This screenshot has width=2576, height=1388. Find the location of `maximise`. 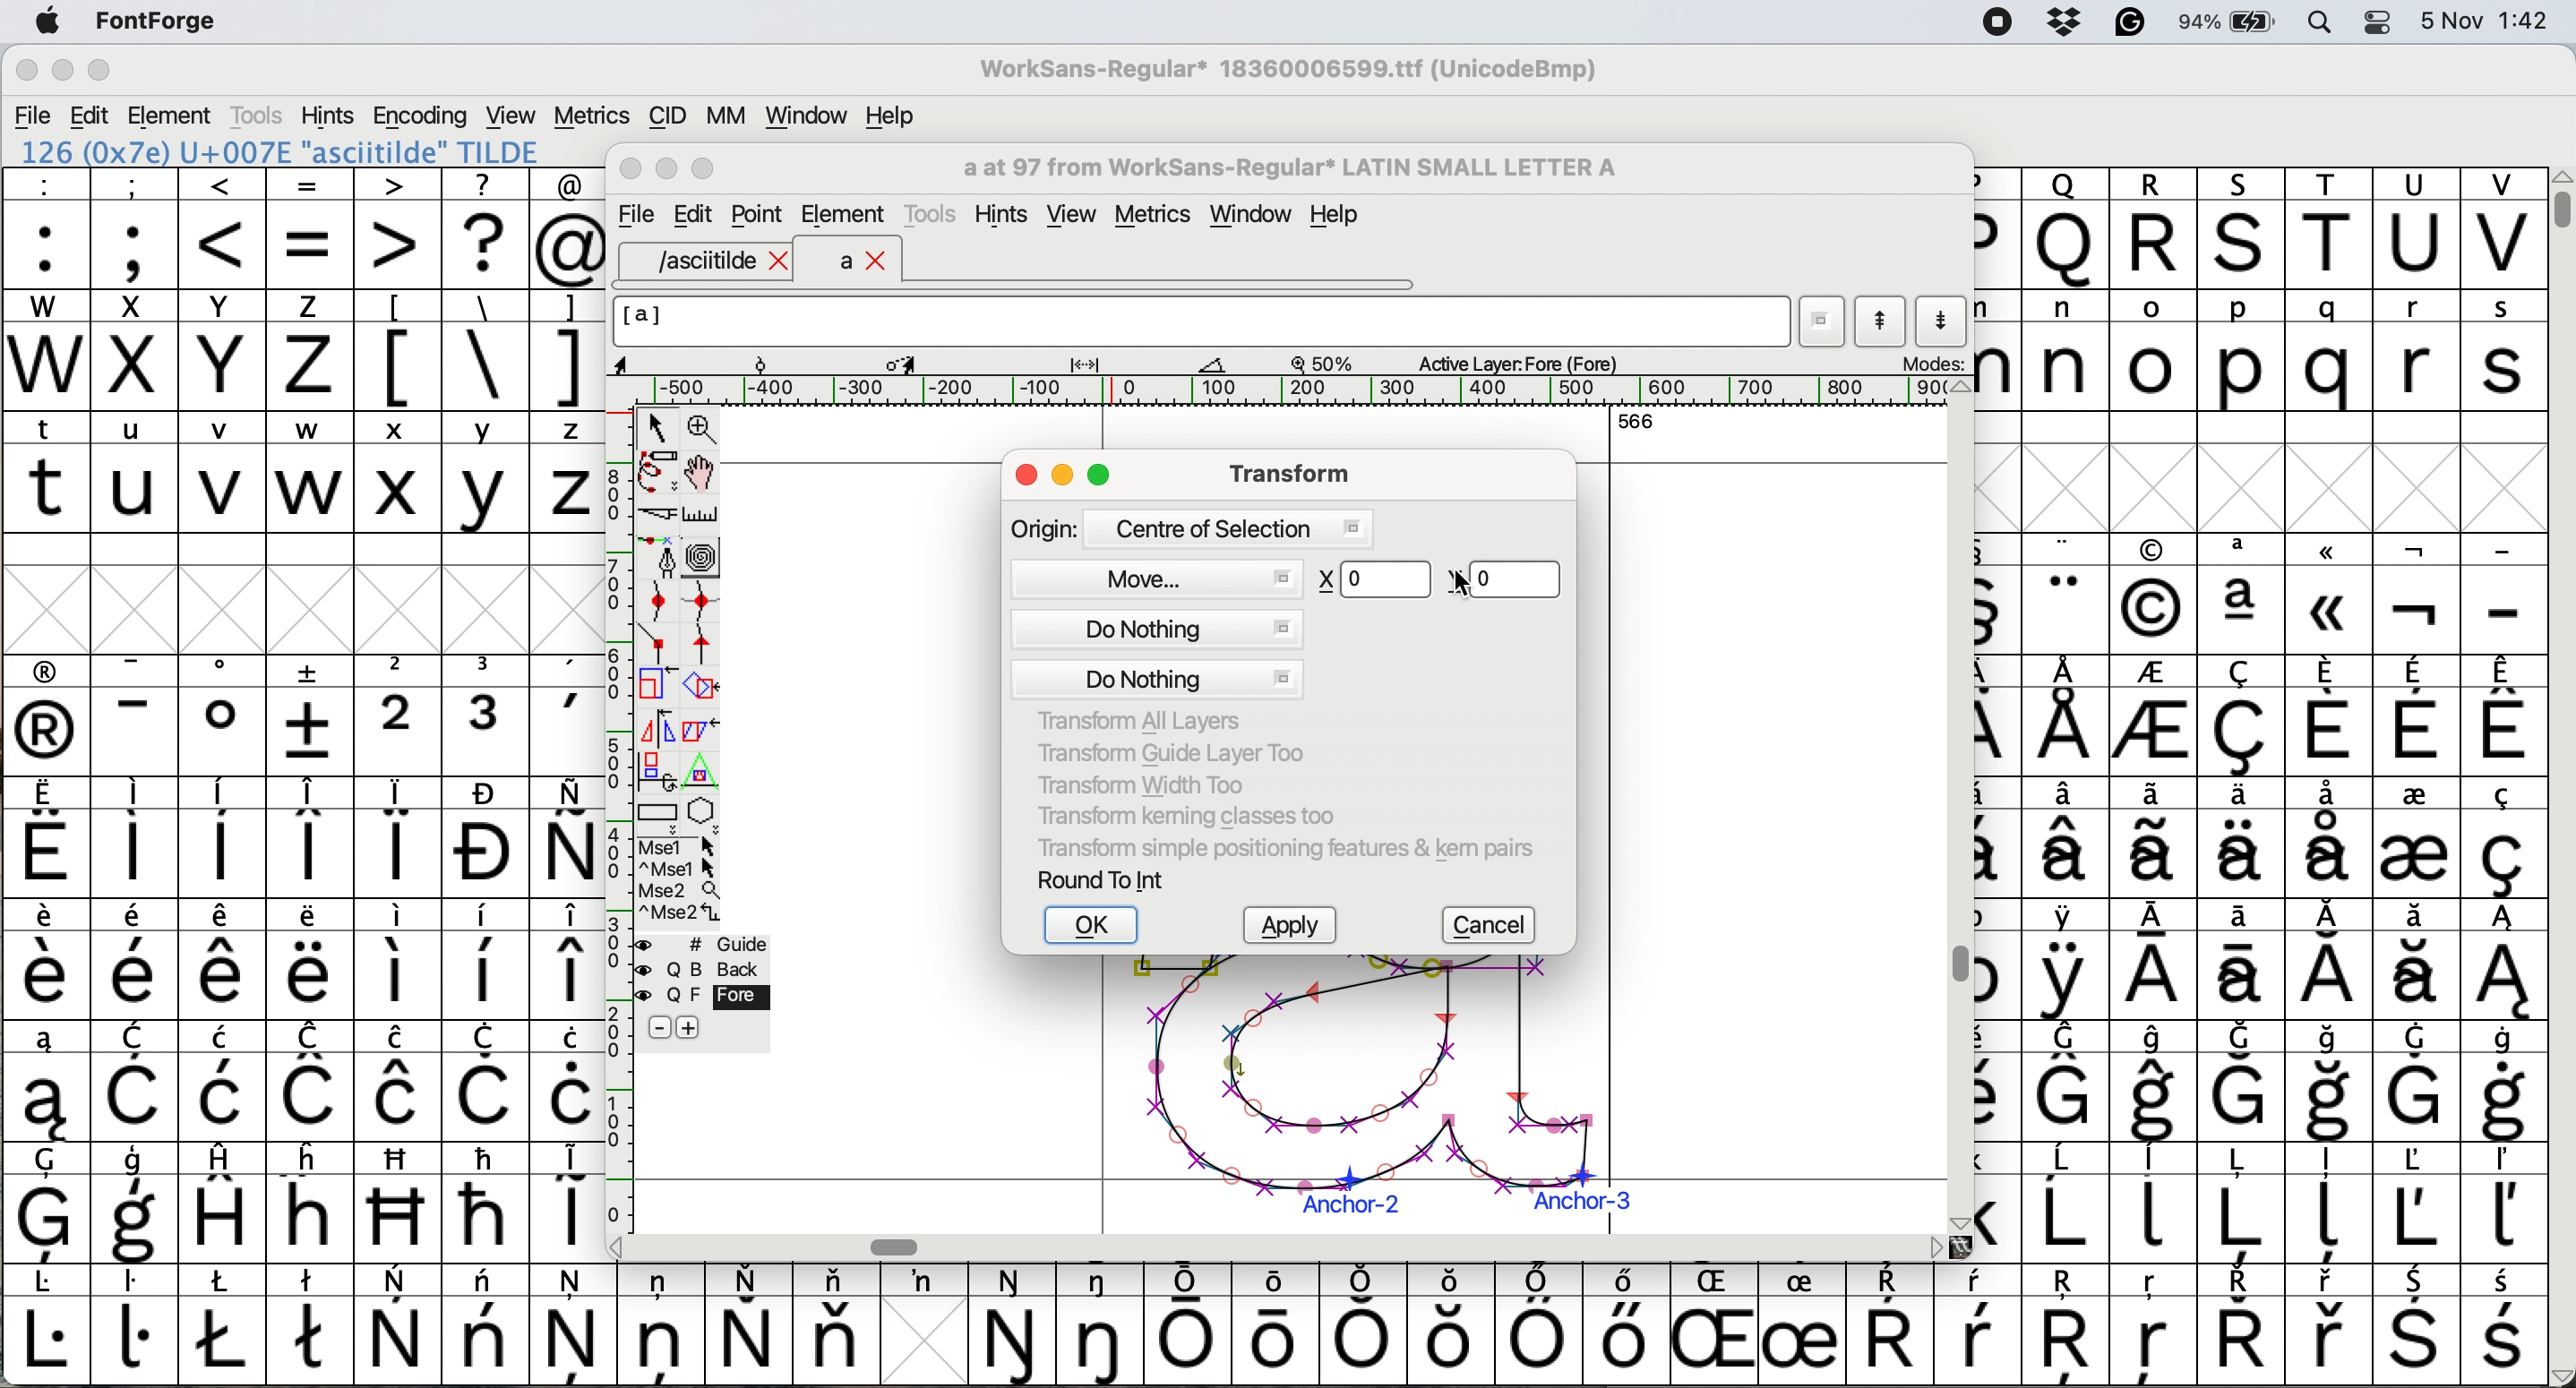

maximise is located at coordinates (100, 75).